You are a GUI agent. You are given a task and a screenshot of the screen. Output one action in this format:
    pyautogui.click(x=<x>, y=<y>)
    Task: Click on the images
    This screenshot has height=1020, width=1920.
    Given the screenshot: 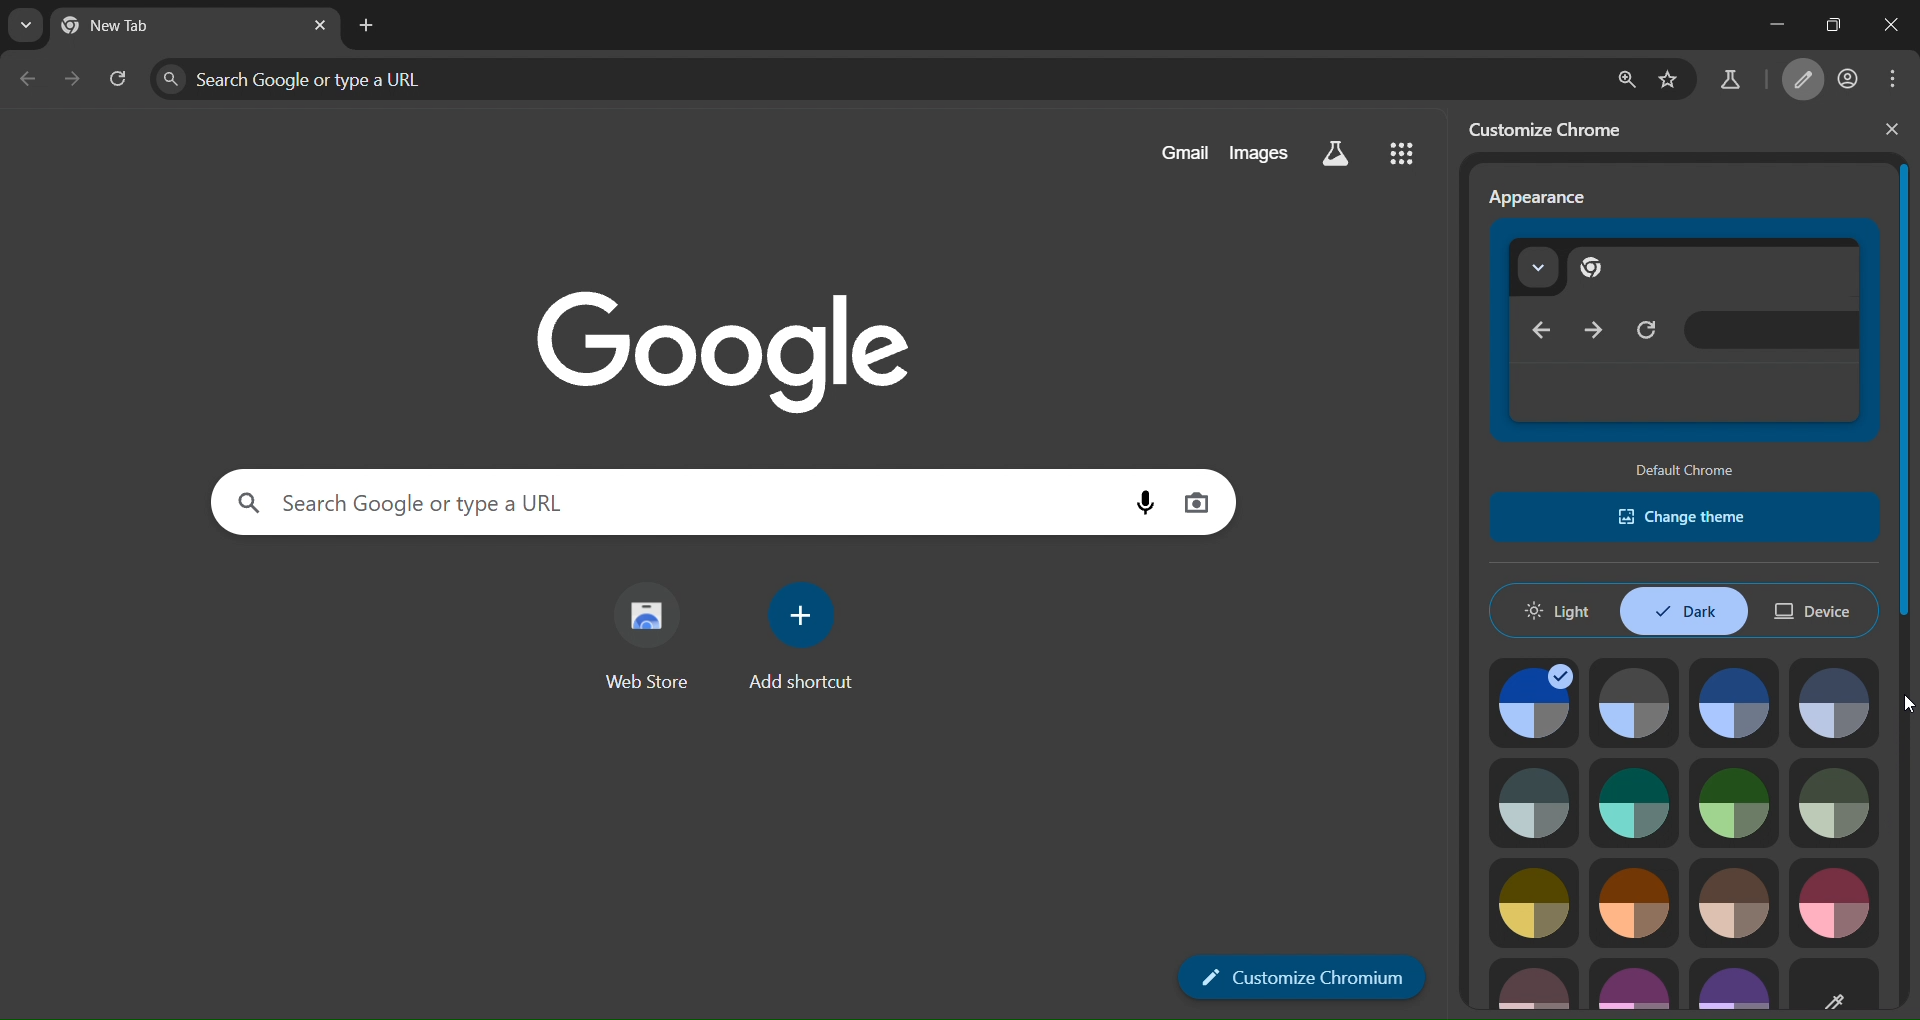 What is the action you would take?
    pyautogui.click(x=1259, y=152)
    